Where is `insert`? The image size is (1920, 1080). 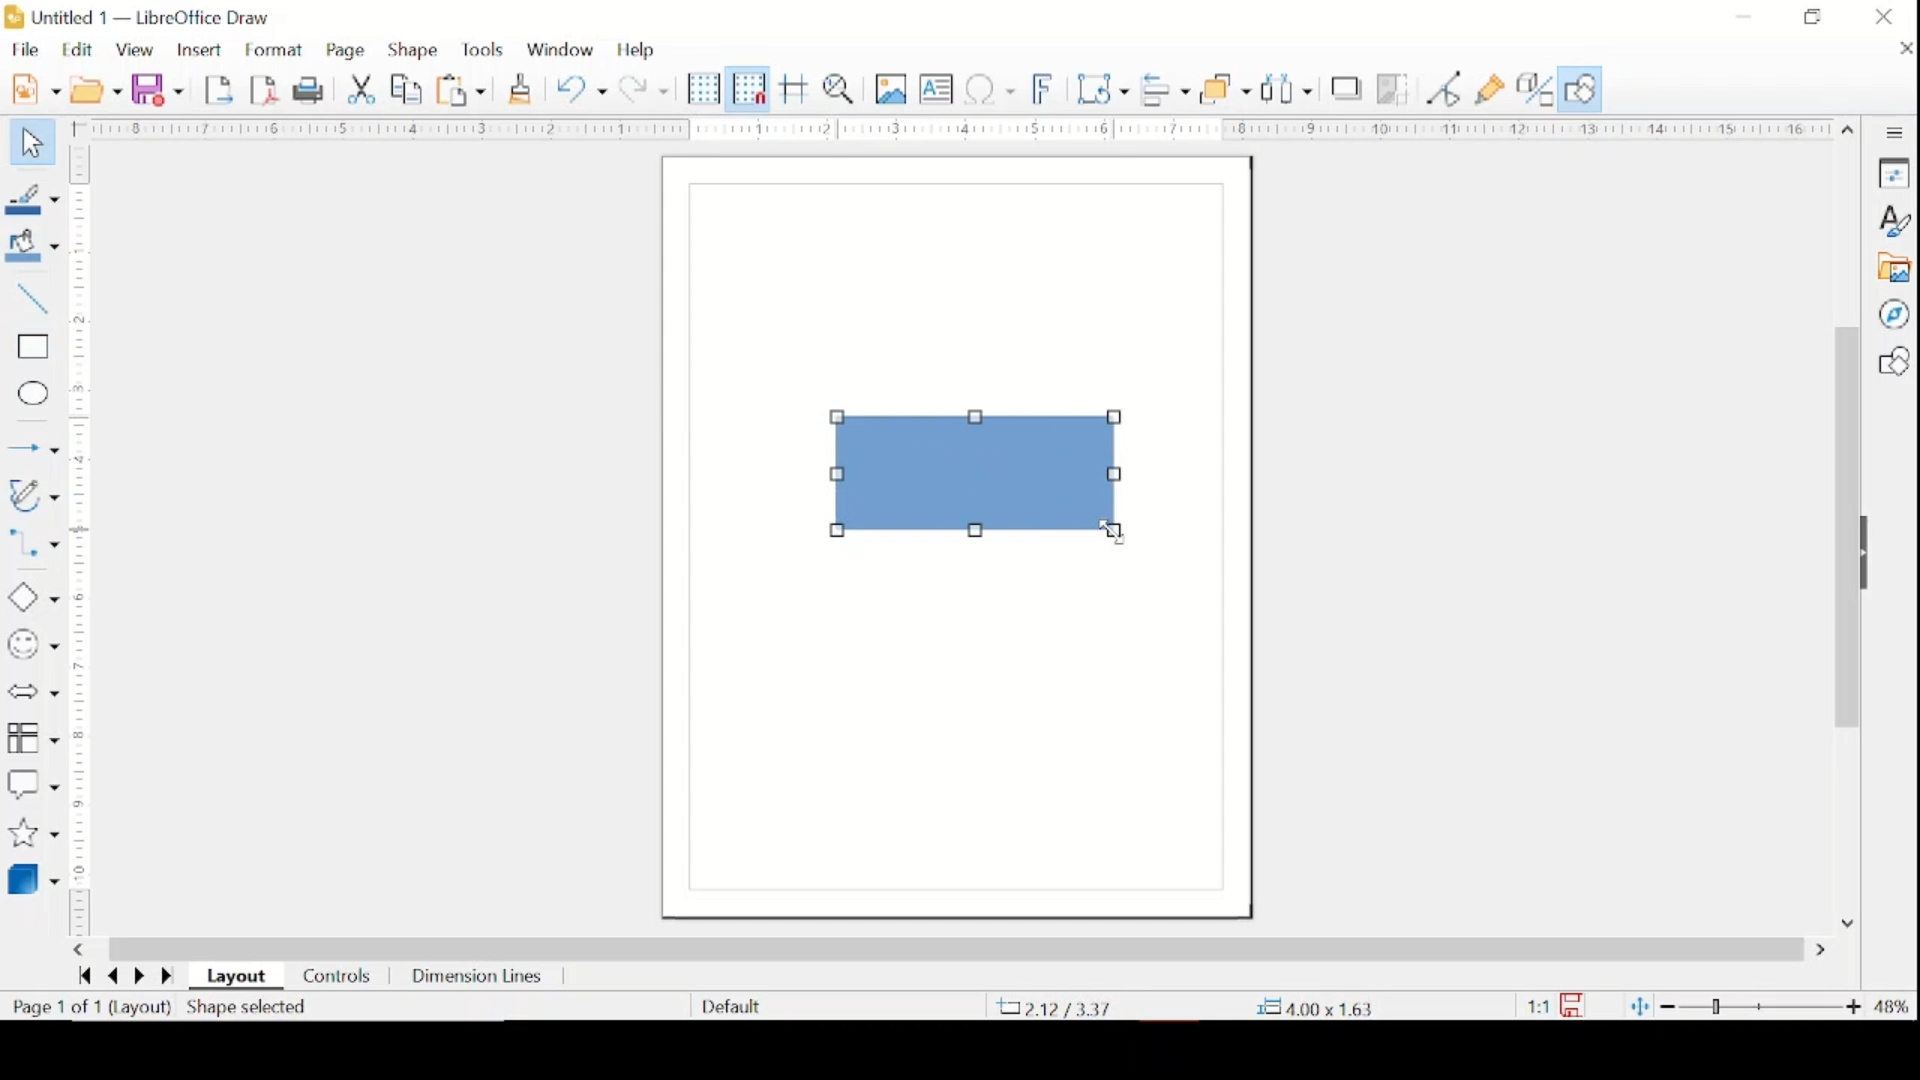 insert is located at coordinates (198, 51).